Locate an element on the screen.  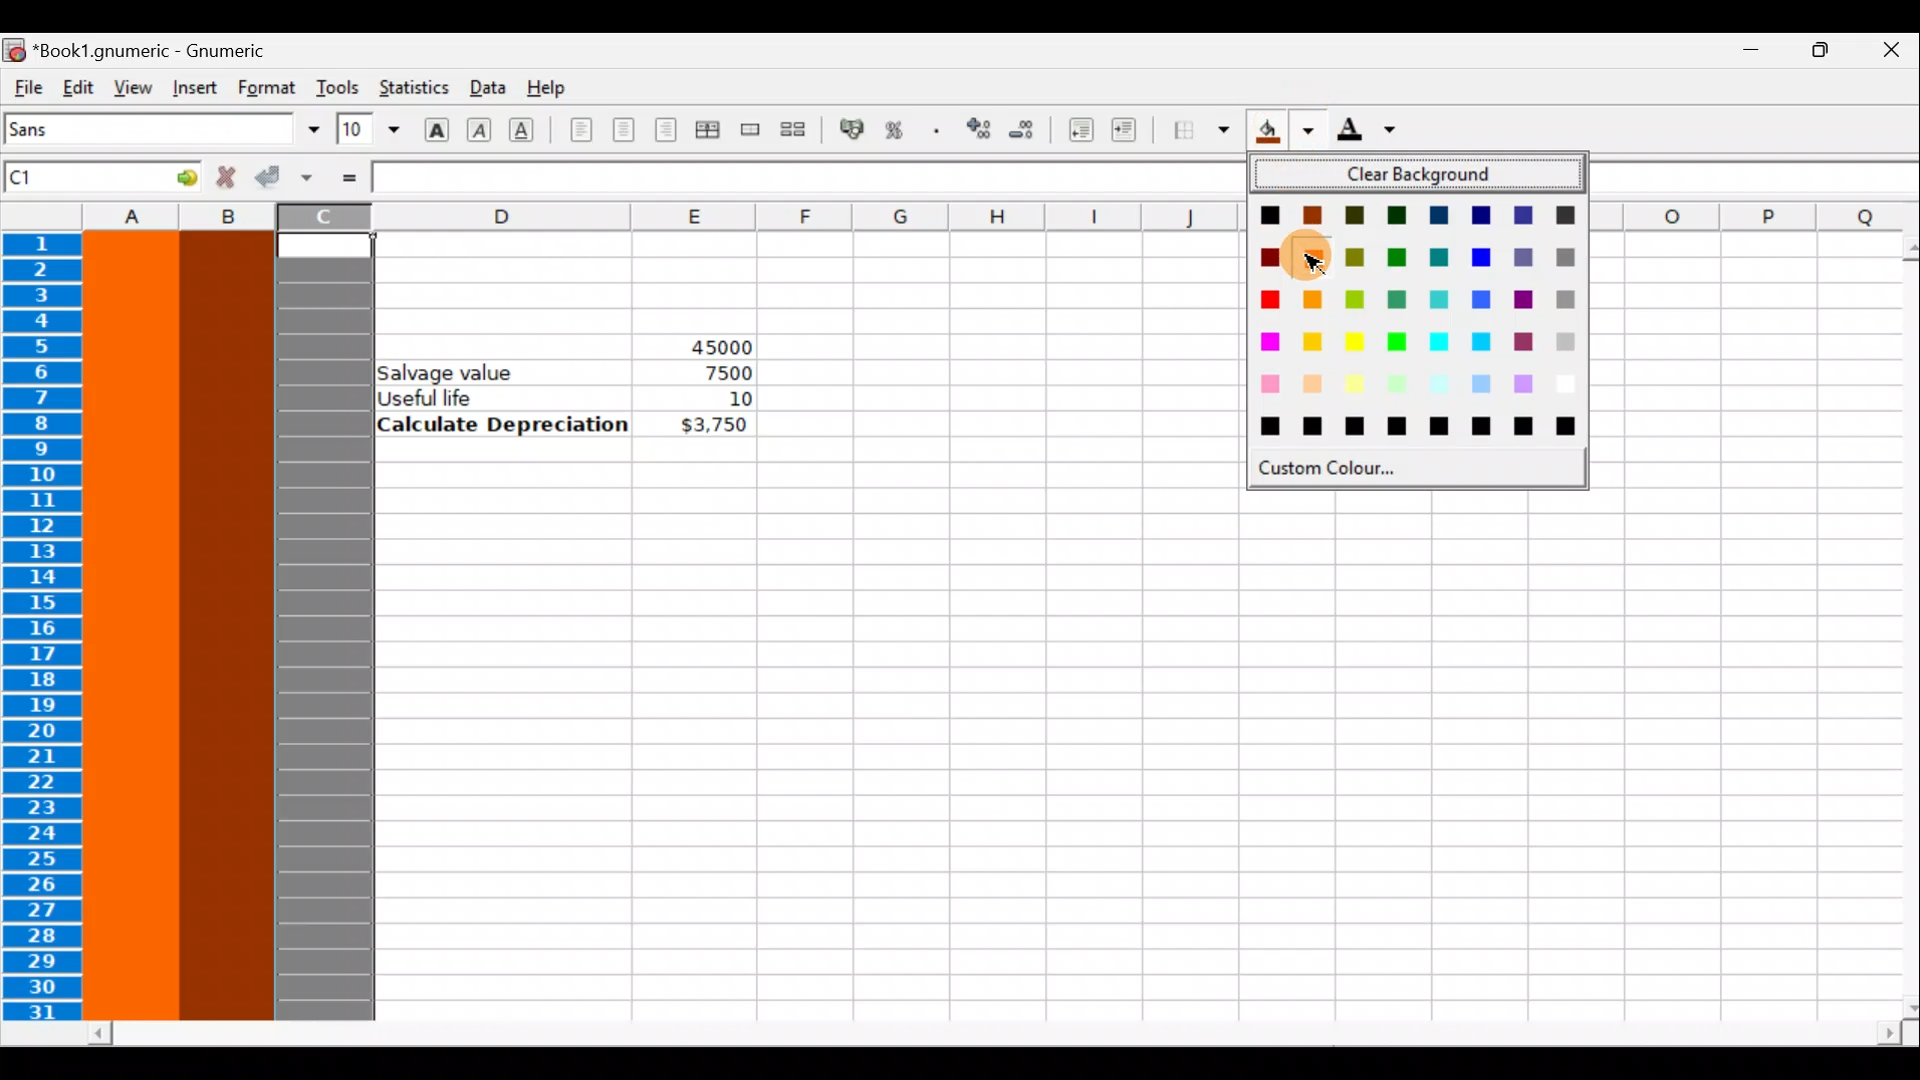
Merge a range of cells is located at coordinates (752, 133).